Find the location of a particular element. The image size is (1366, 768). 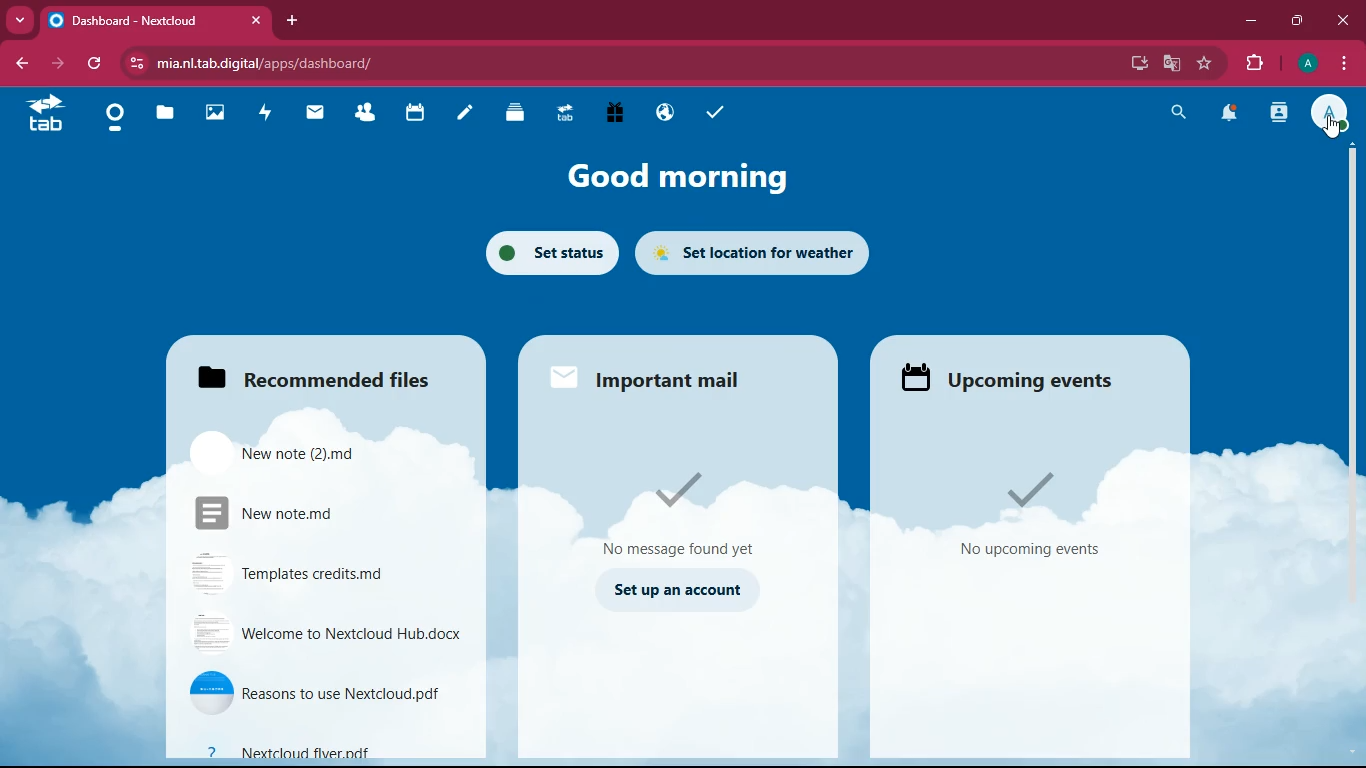

back is located at coordinates (25, 64).